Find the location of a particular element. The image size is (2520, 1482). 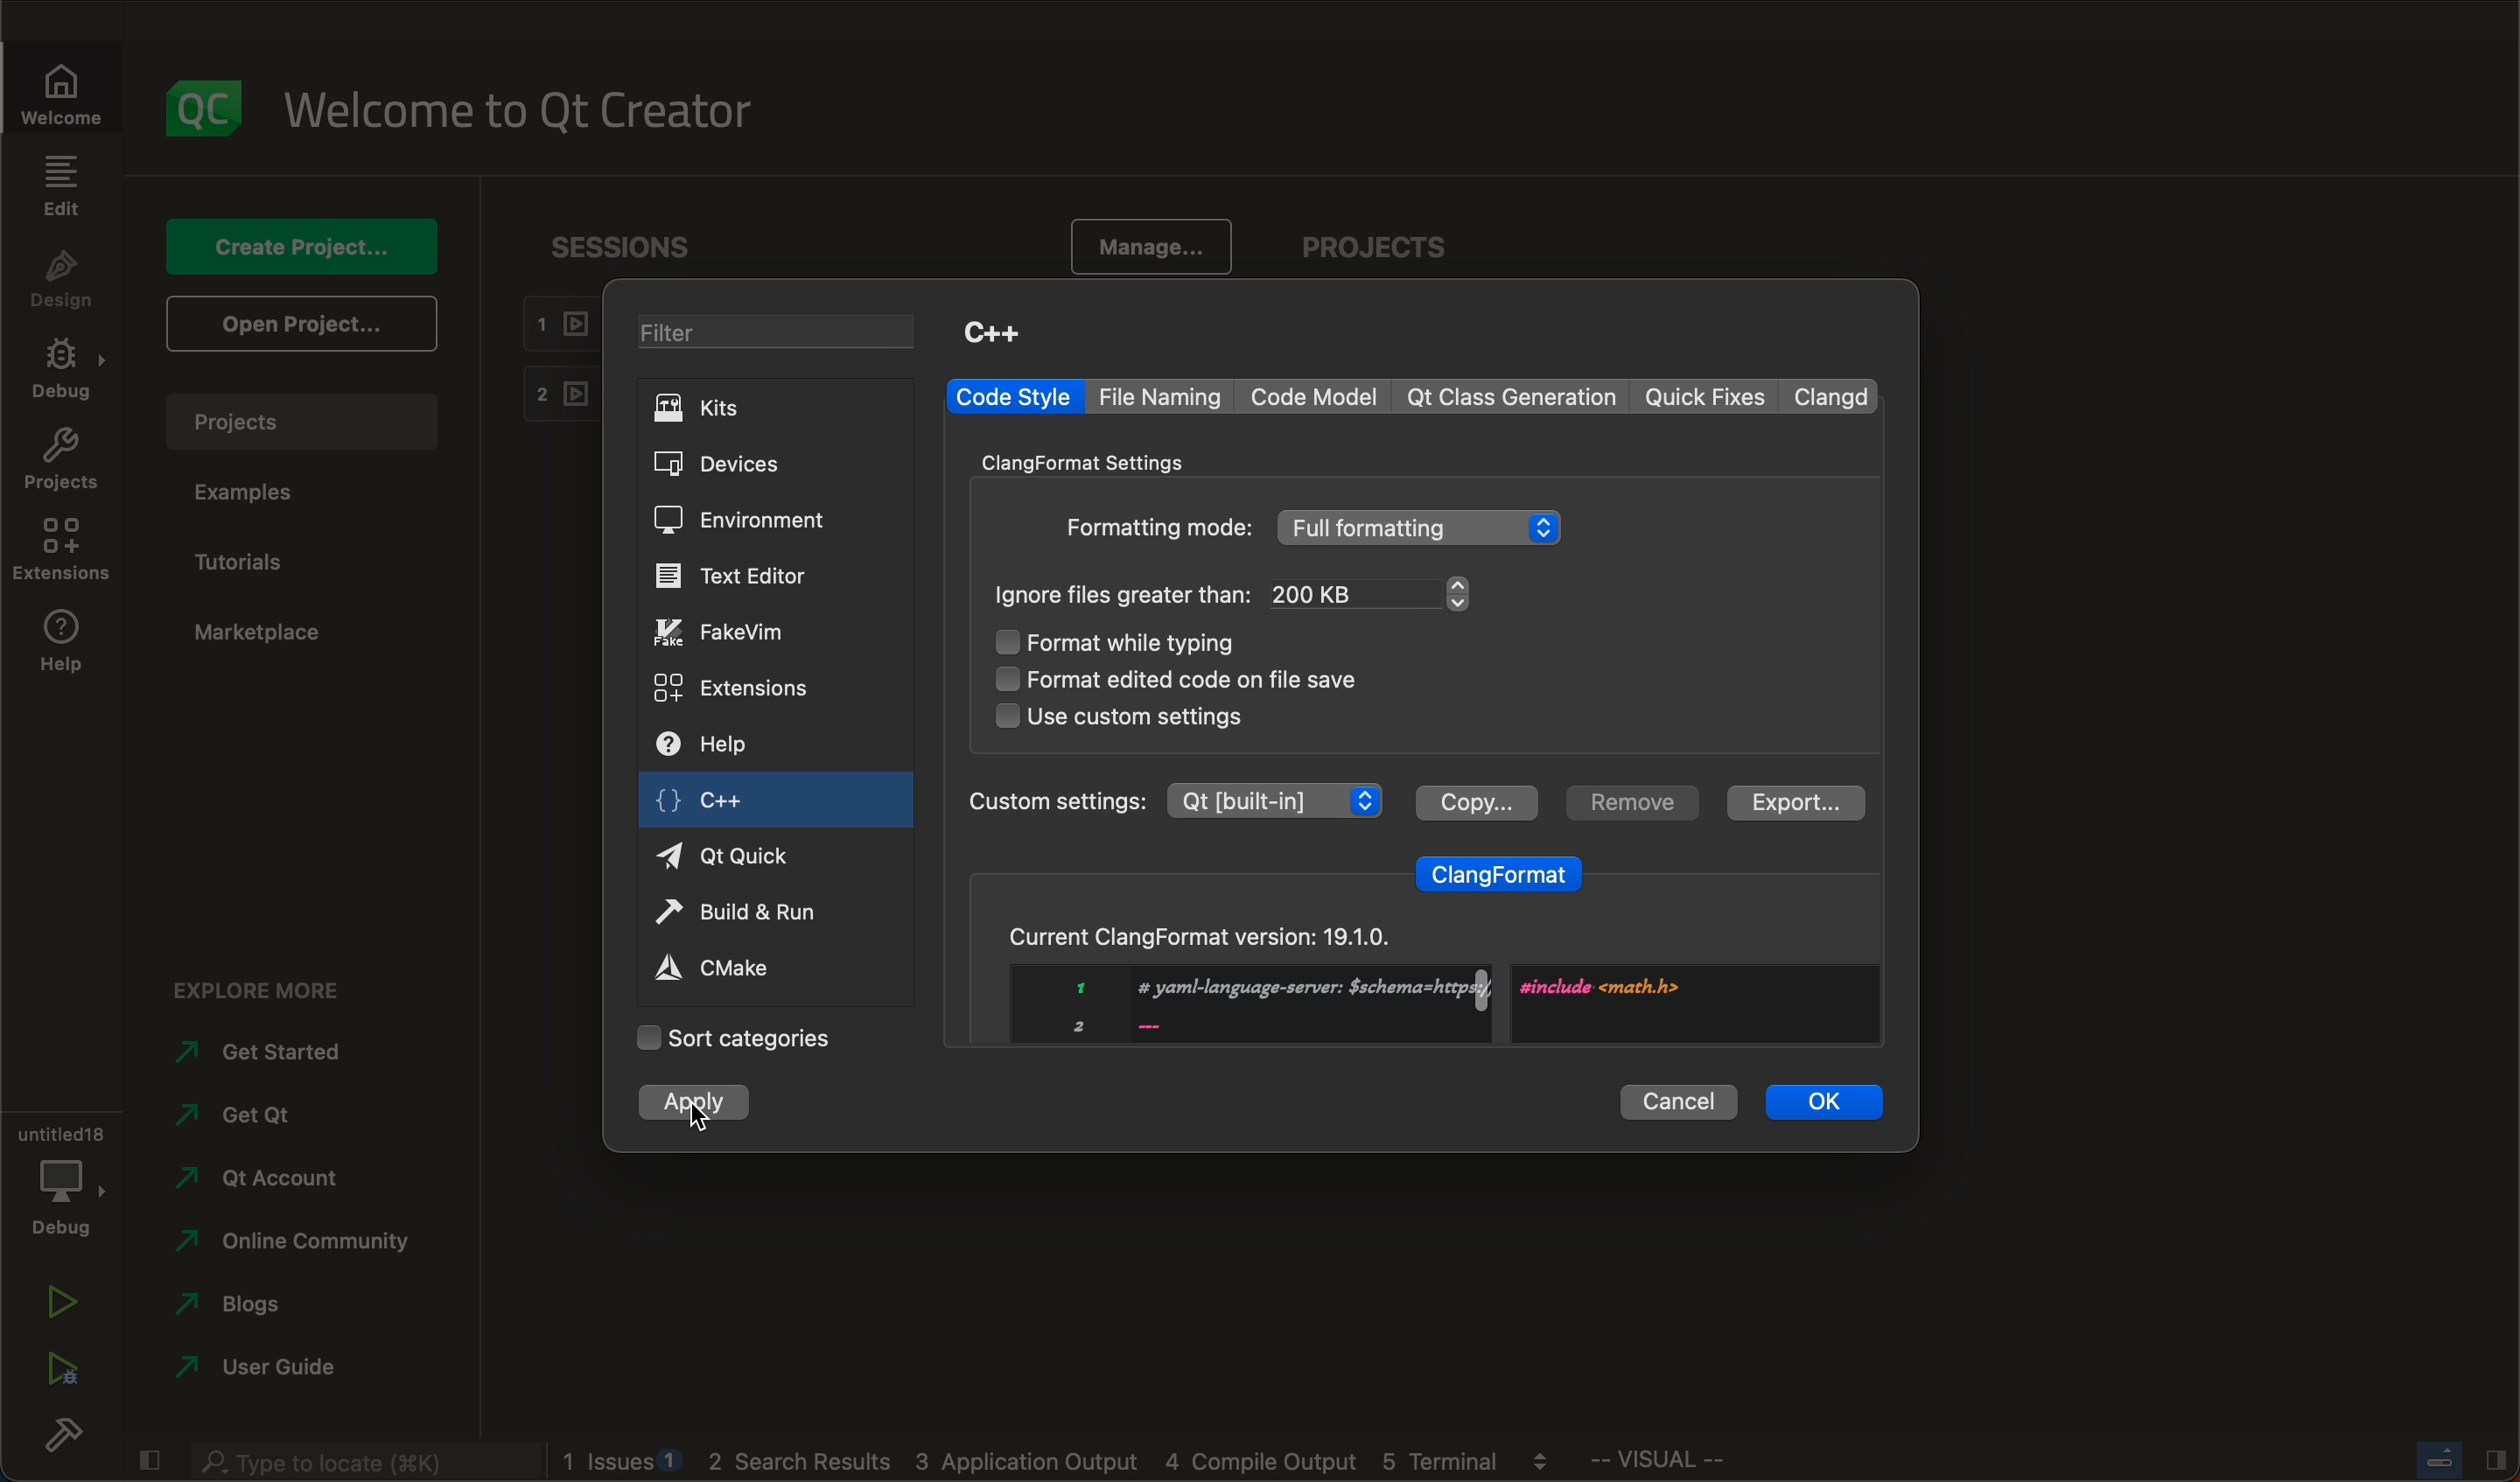

cancel is located at coordinates (1679, 1098).